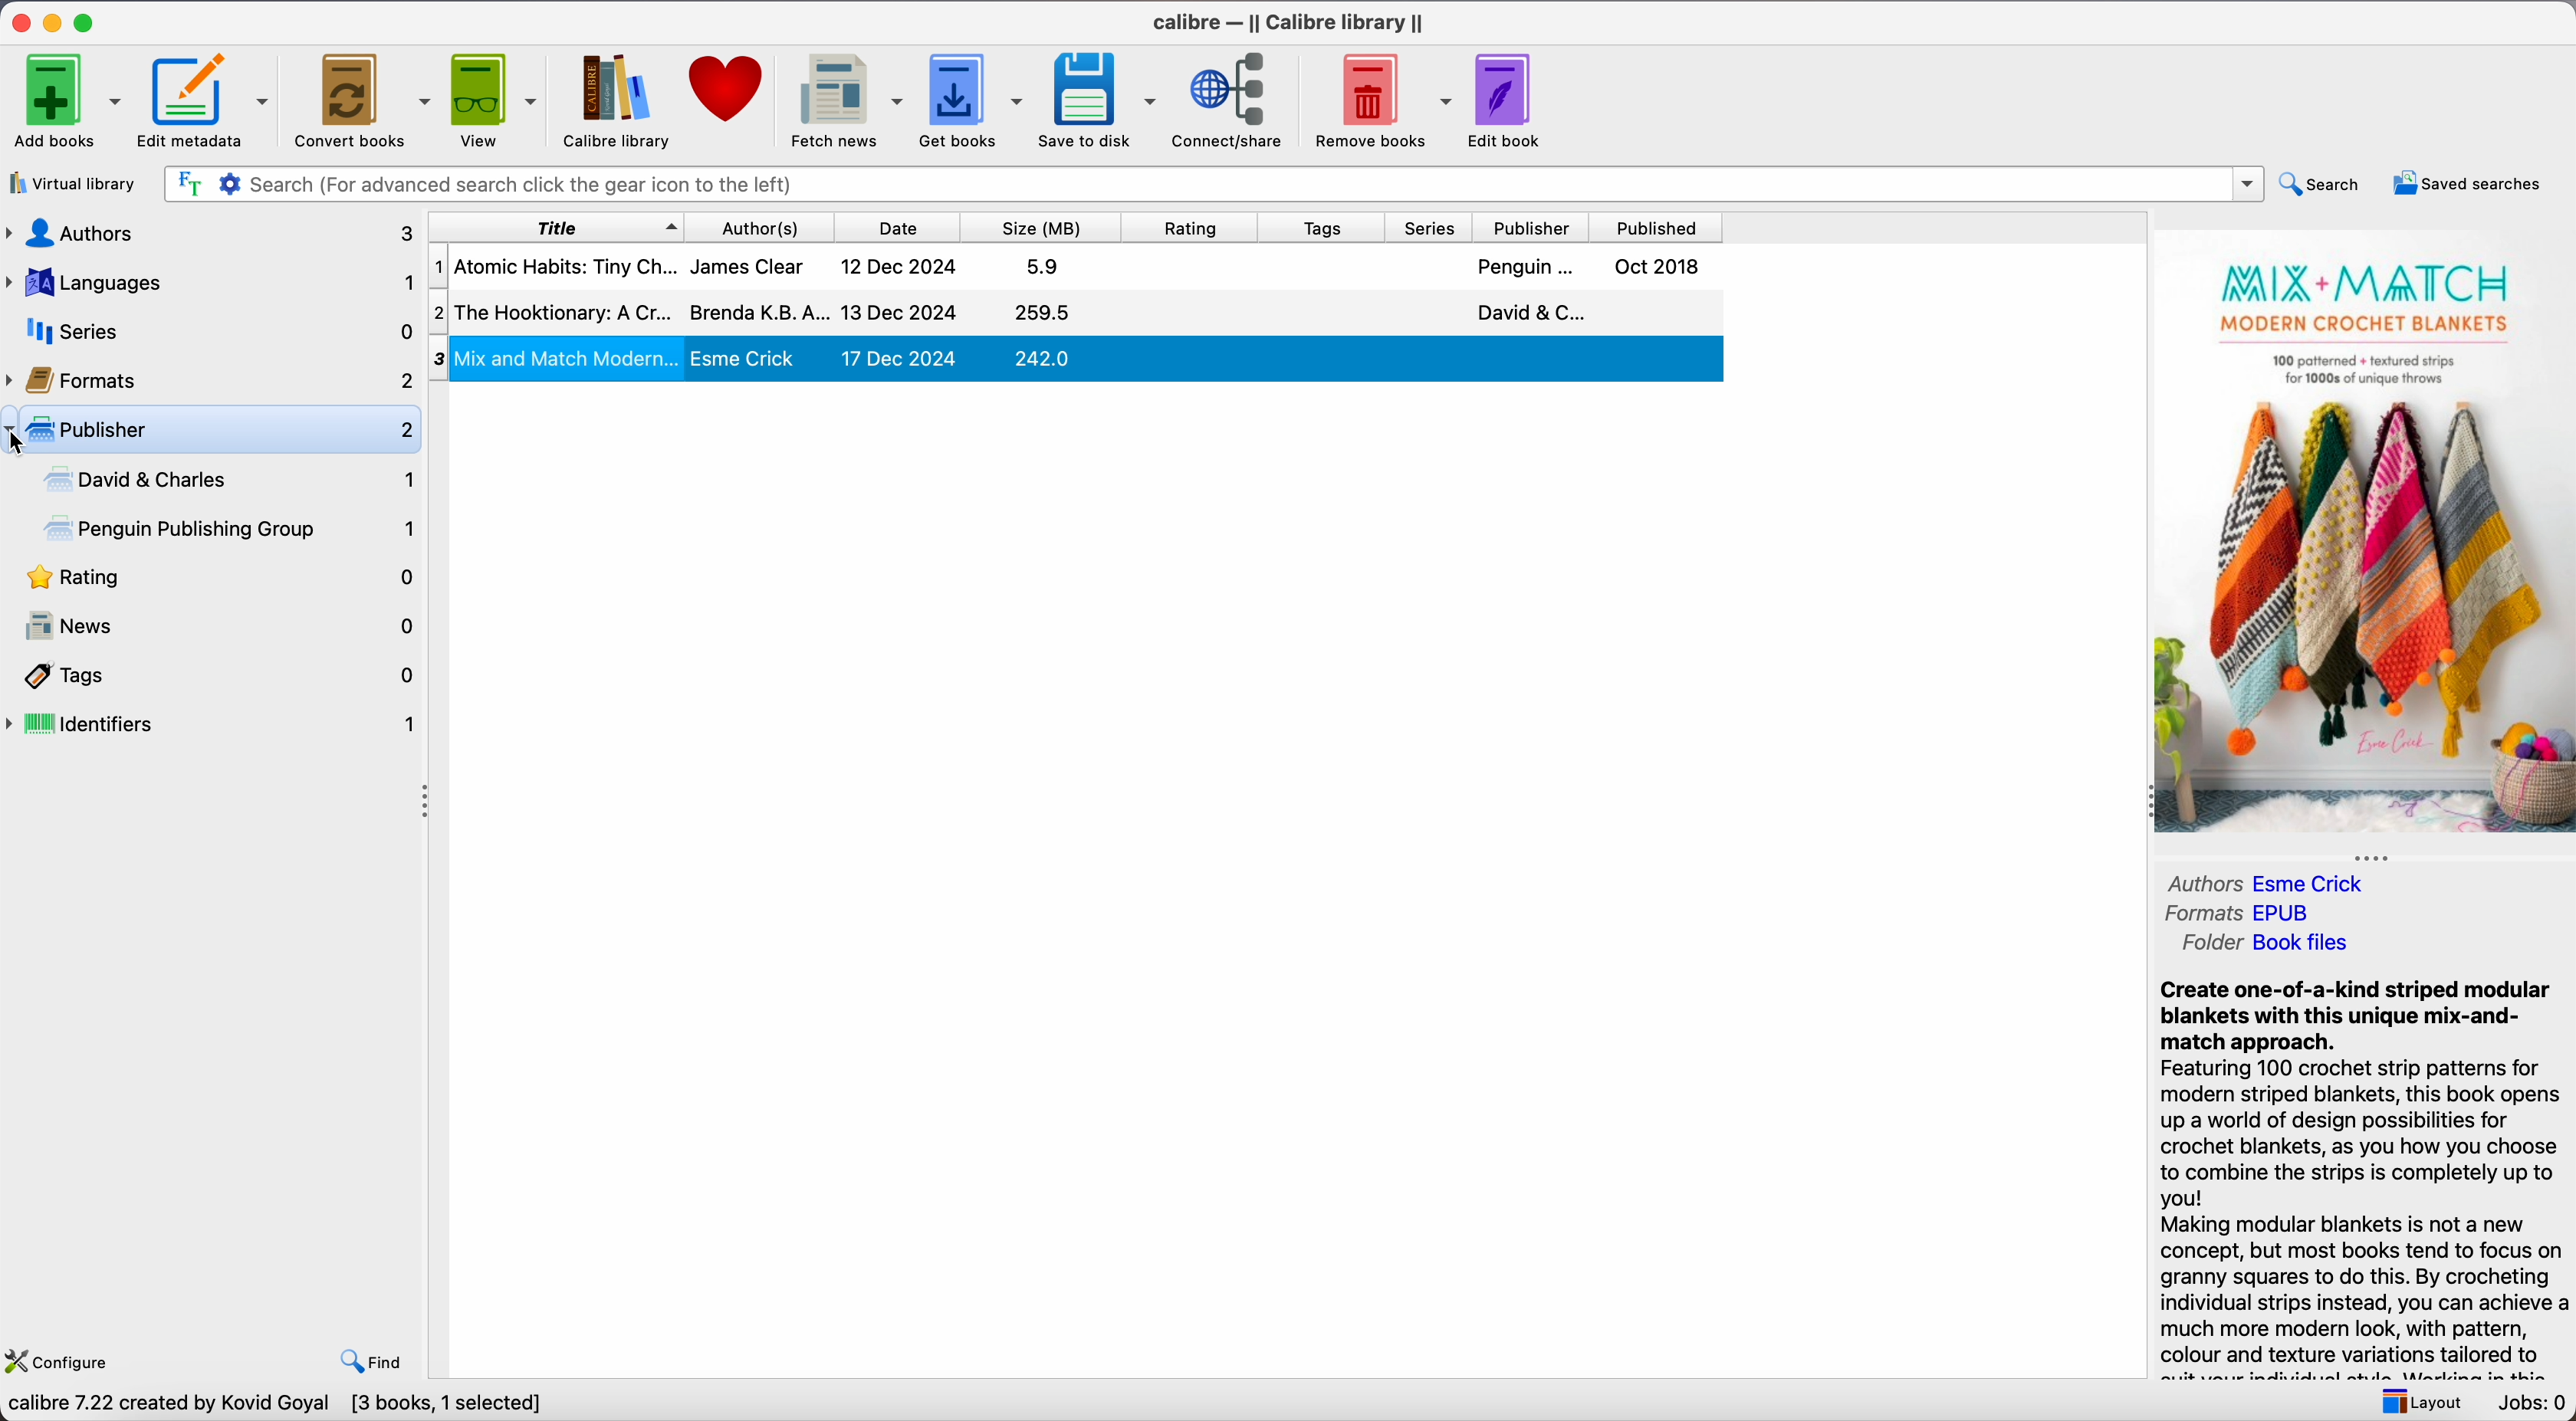 This screenshot has height=1421, width=2576. What do you see at coordinates (496, 100) in the screenshot?
I see `view` at bounding box center [496, 100].